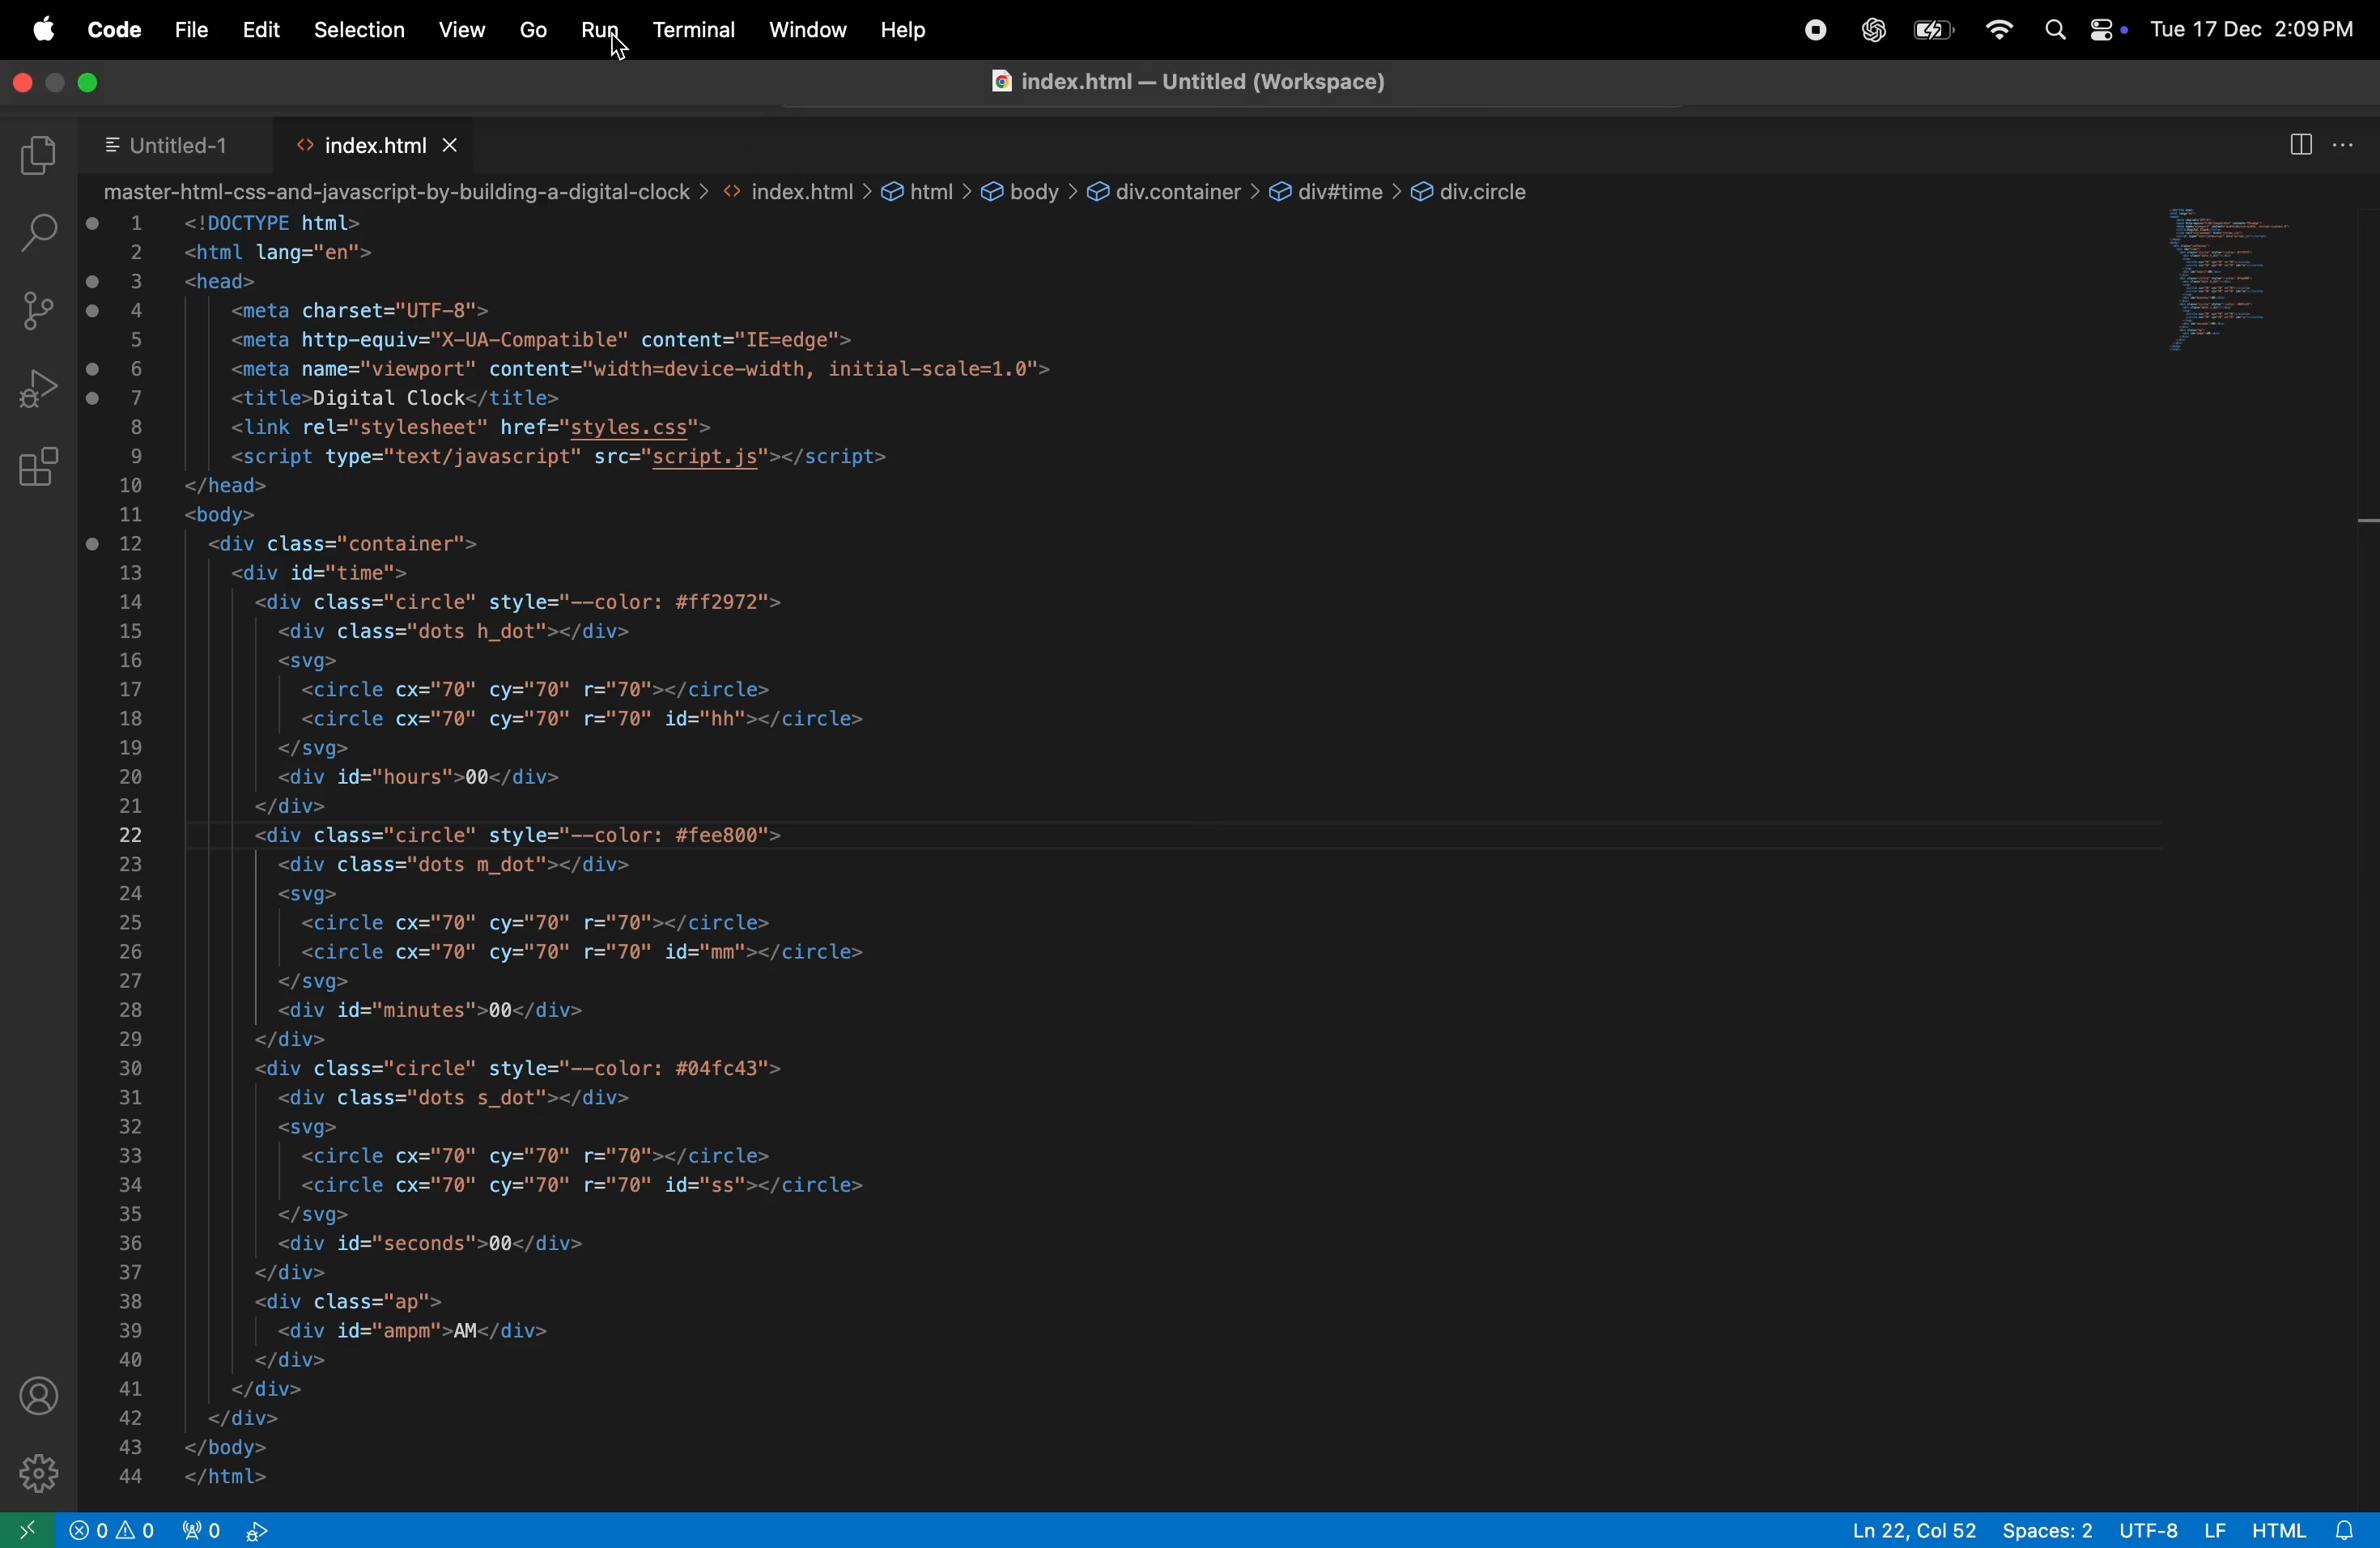  I want to click on Tue 17 Dec 2:09PM, so click(2250, 31).